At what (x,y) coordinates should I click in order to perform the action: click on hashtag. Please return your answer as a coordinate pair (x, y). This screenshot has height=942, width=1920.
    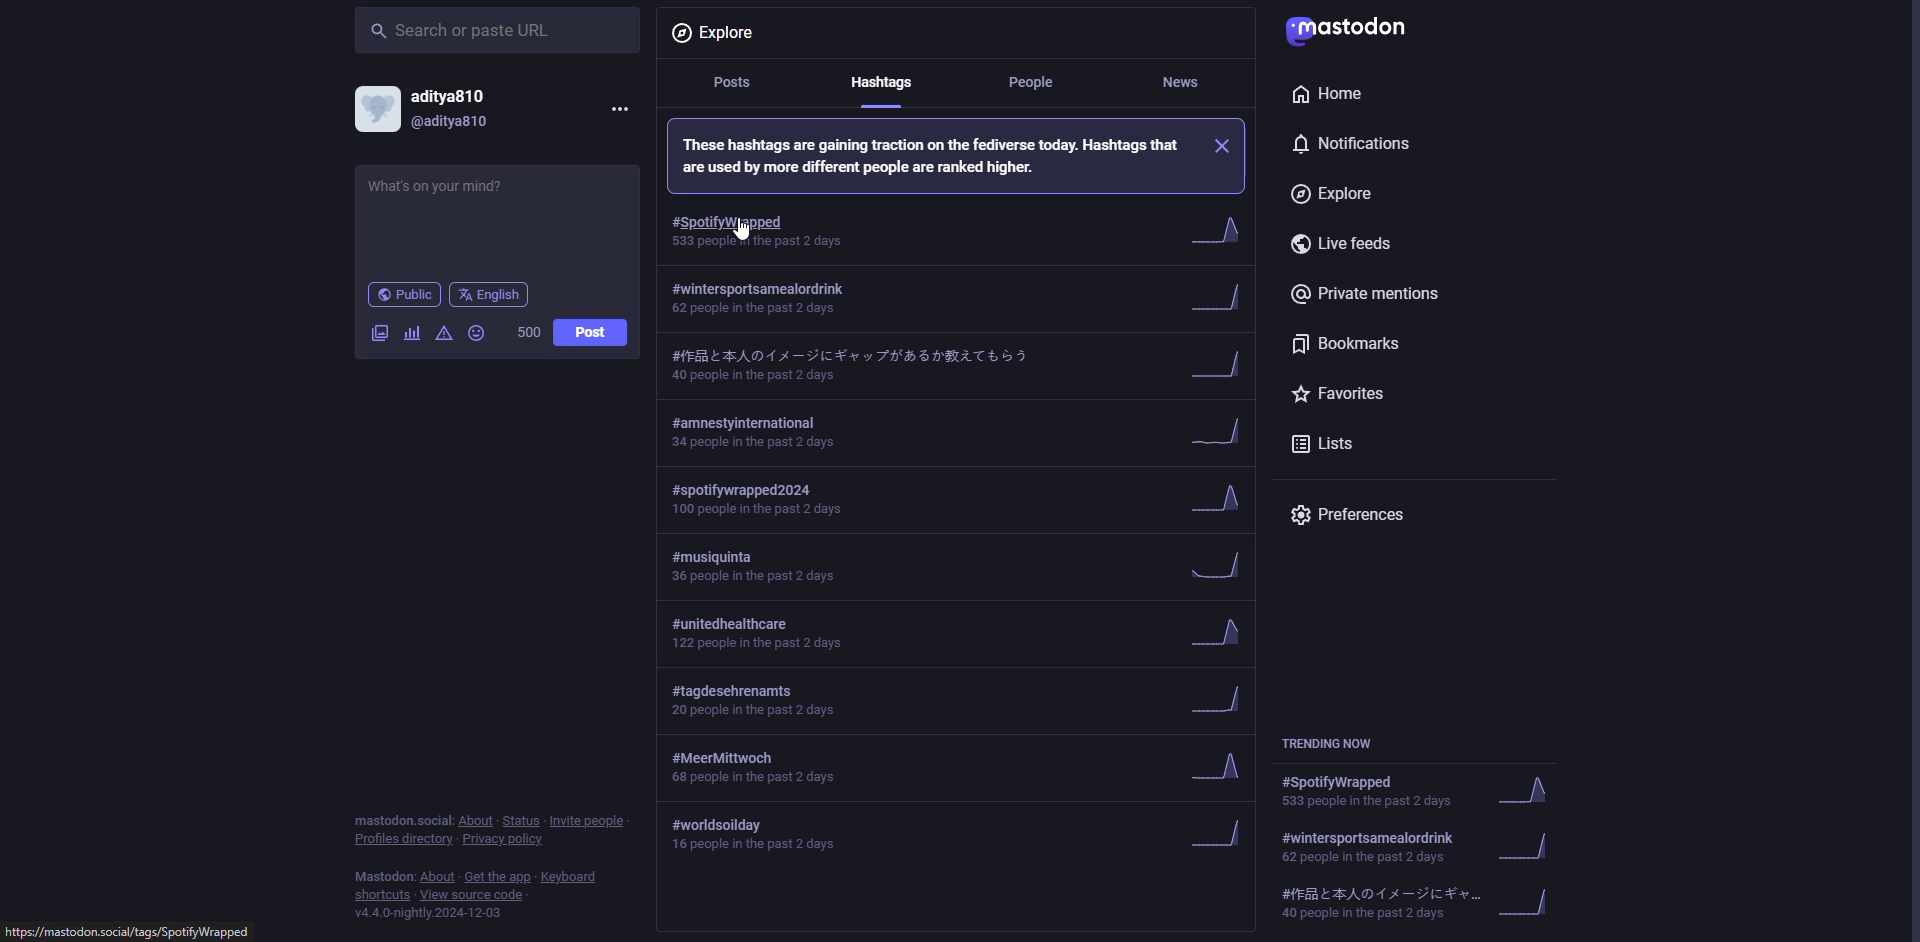
    Looking at the image, I should click on (774, 301).